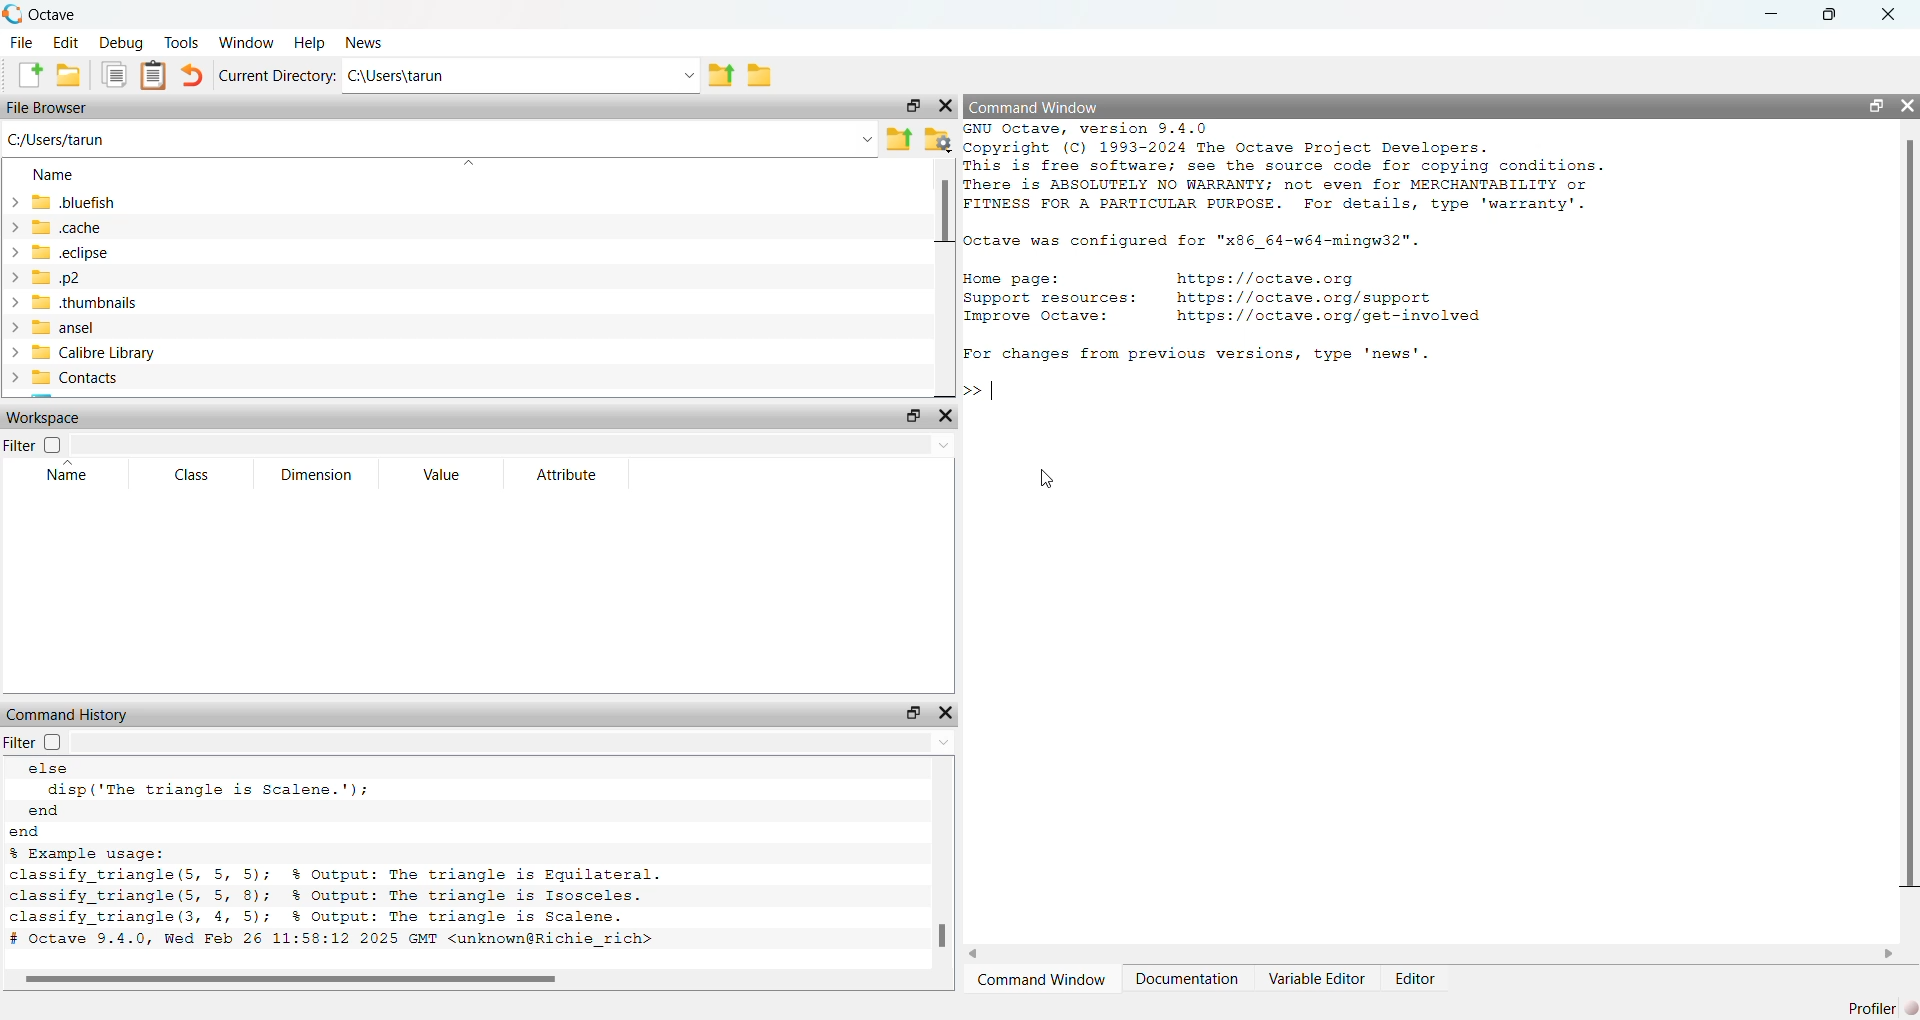 Image resolution: width=1920 pixels, height=1020 pixels. What do you see at coordinates (61, 203) in the screenshot?
I see `.bluefish` at bounding box center [61, 203].